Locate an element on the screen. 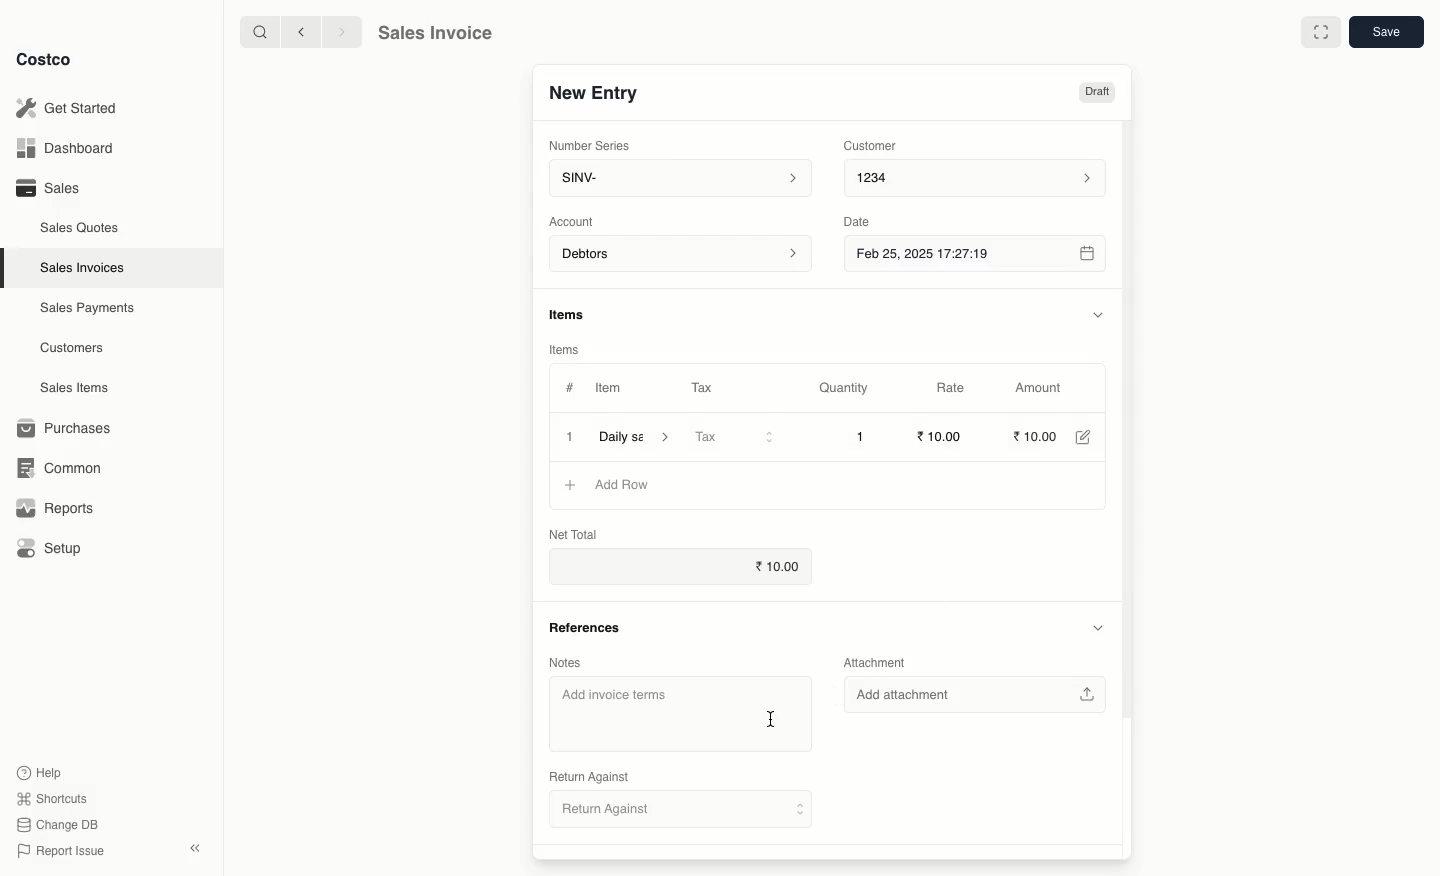 Image resolution: width=1440 pixels, height=876 pixels. Collapse is located at coordinates (194, 848).